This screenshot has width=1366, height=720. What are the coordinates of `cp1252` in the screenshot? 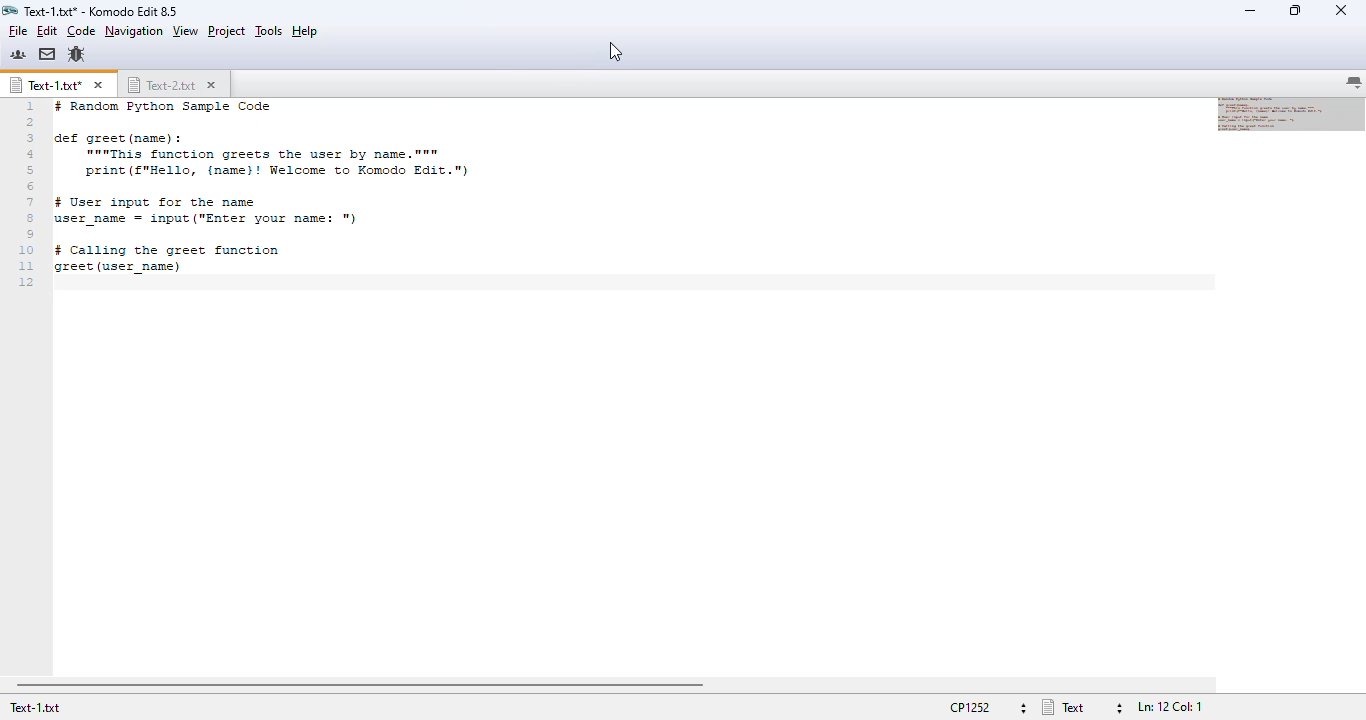 It's located at (987, 706).